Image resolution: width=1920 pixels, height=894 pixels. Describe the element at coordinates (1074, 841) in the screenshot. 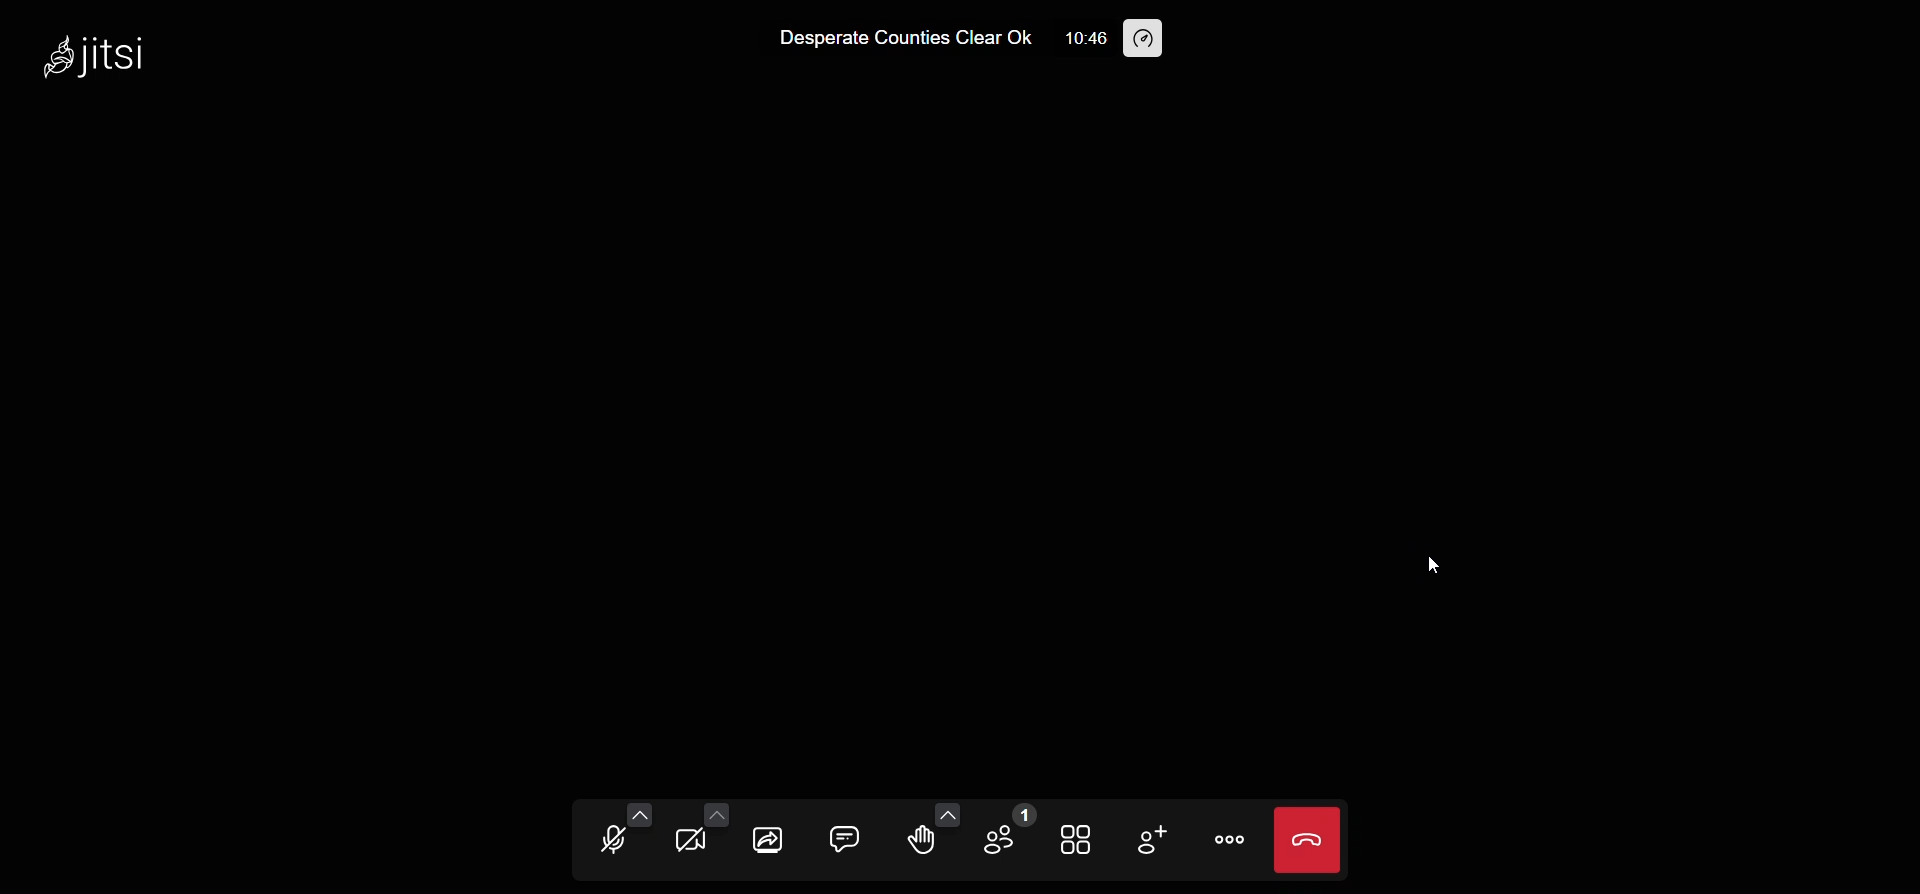

I see `tile view` at that location.